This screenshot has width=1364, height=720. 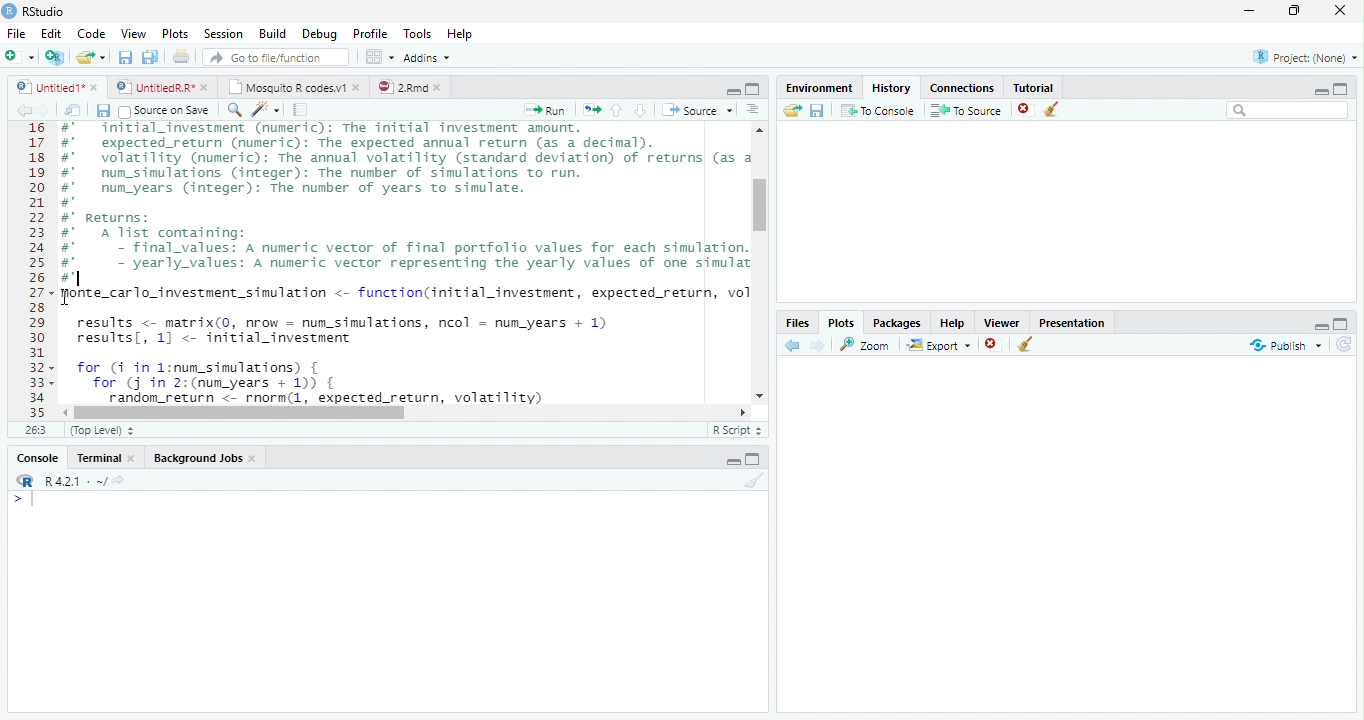 I want to click on Hide, so click(x=1319, y=324).